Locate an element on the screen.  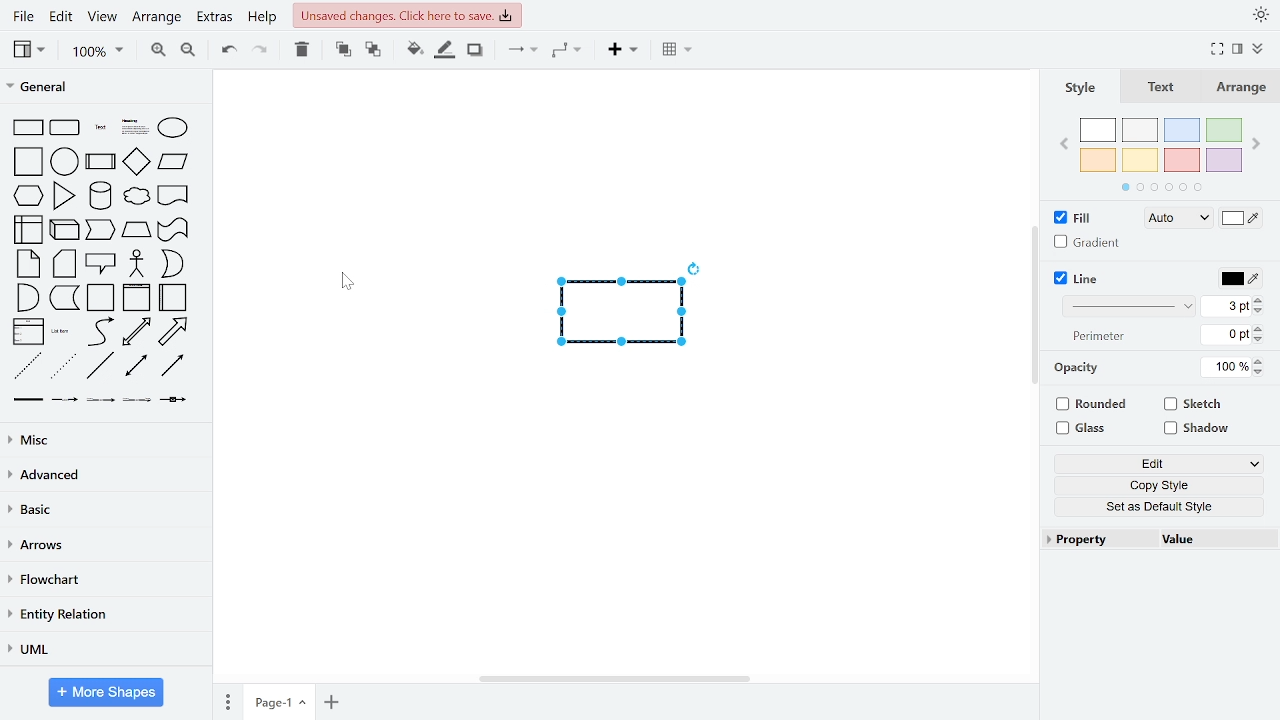
general shapes is located at coordinates (101, 263).